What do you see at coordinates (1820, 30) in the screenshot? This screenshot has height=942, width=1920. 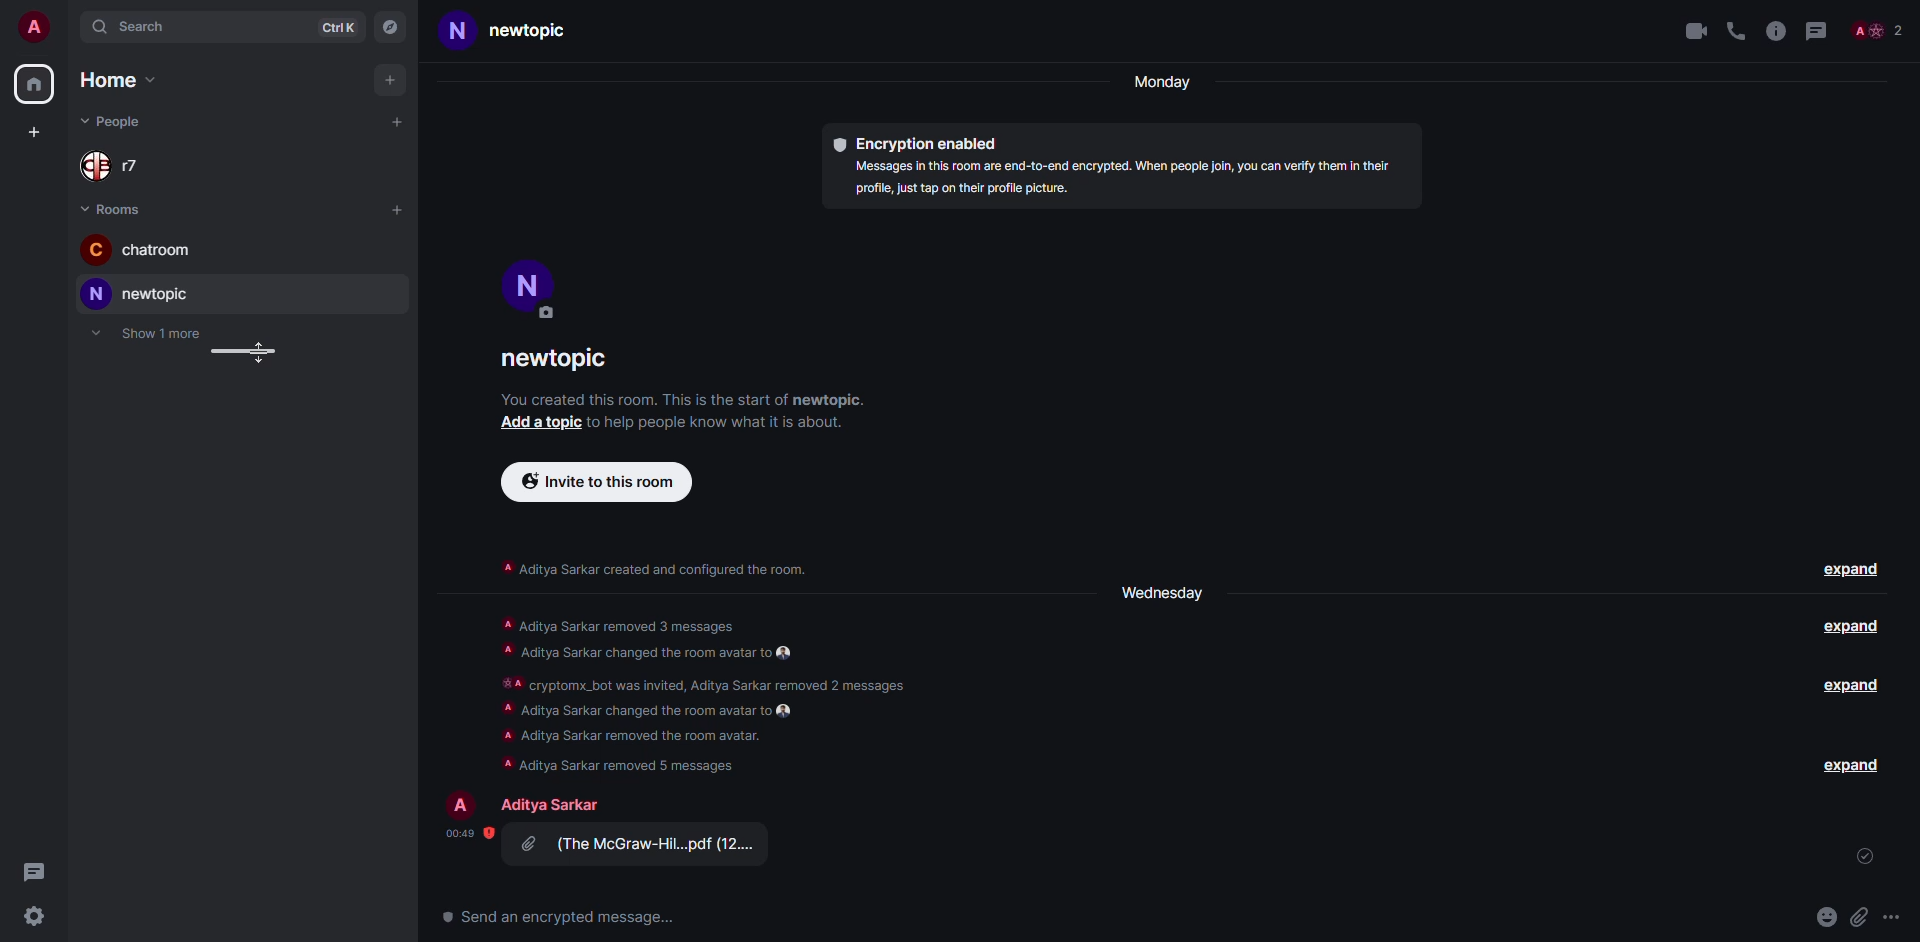 I see `threads` at bounding box center [1820, 30].